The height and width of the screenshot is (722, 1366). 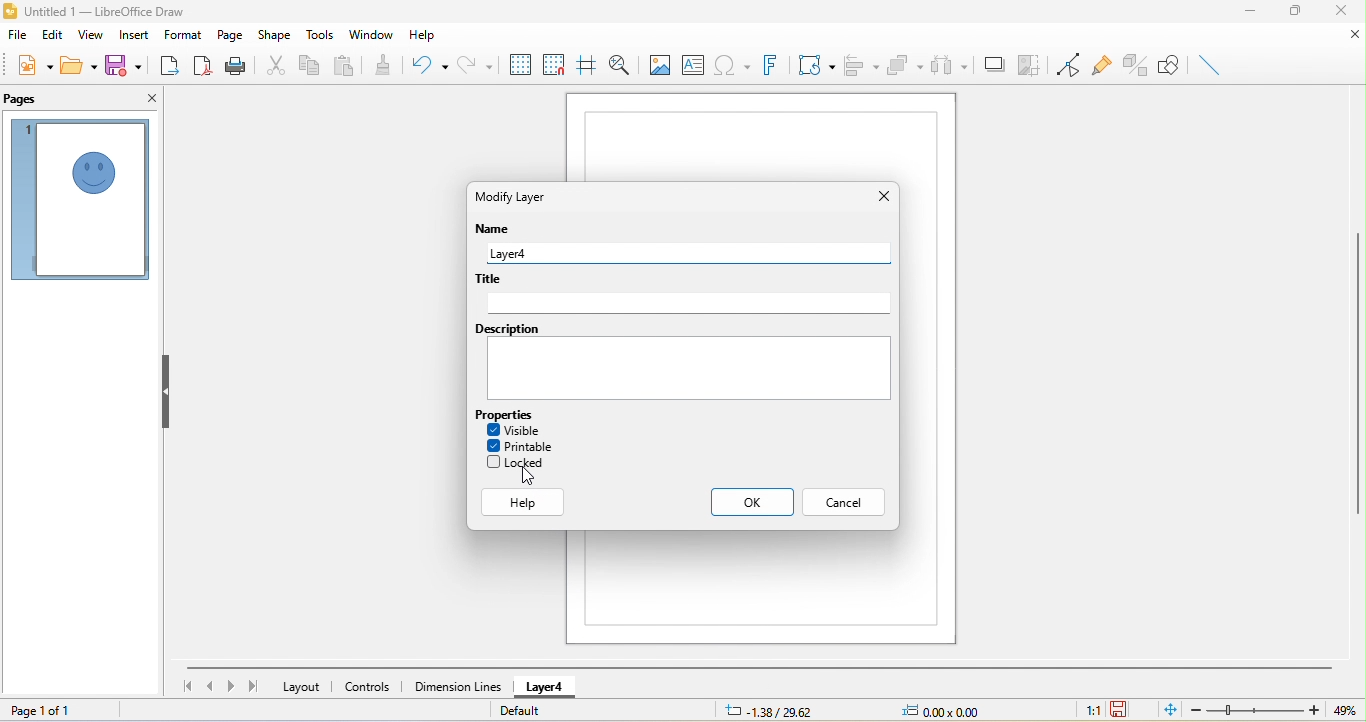 I want to click on controls, so click(x=369, y=687).